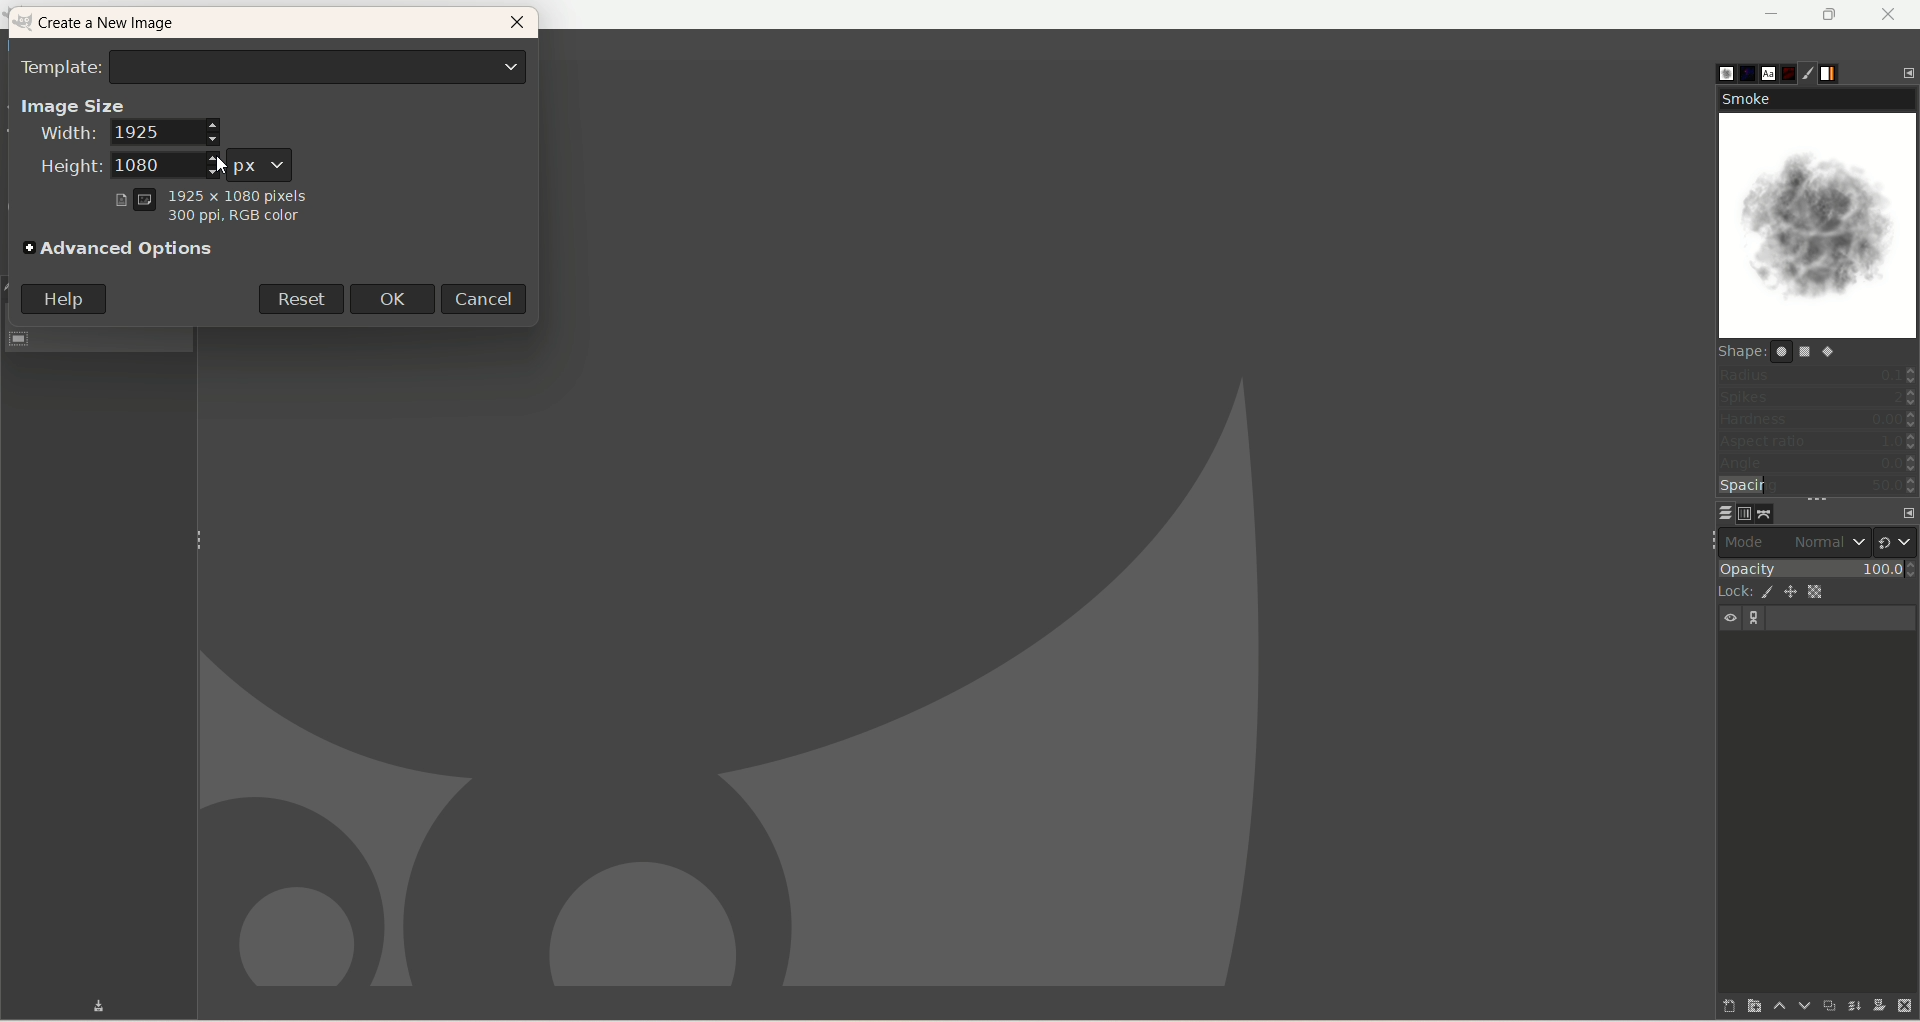  What do you see at coordinates (1908, 71) in the screenshot?
I see `configure this tab` at bounding box center [1908, 71].